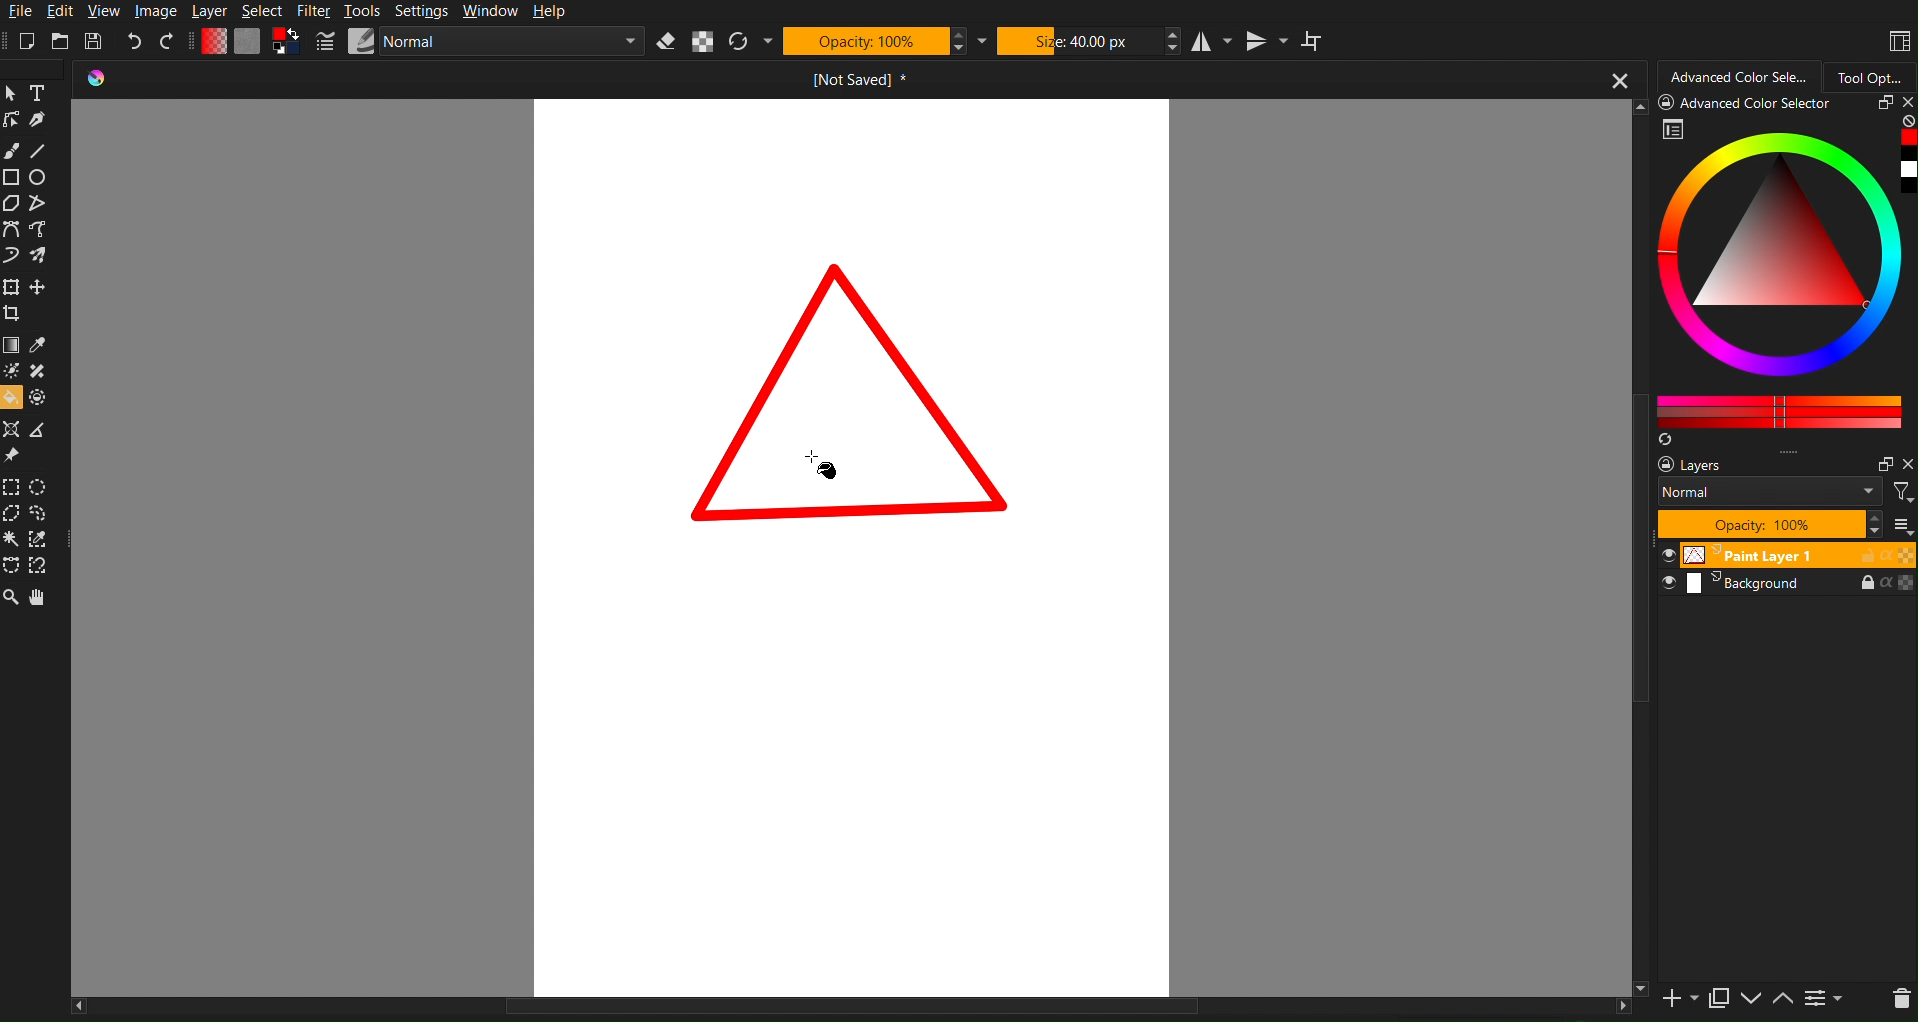 The height and width of the screenshot is (1022, 1918). I want to click on add a new layer, so click(1677, 1000).